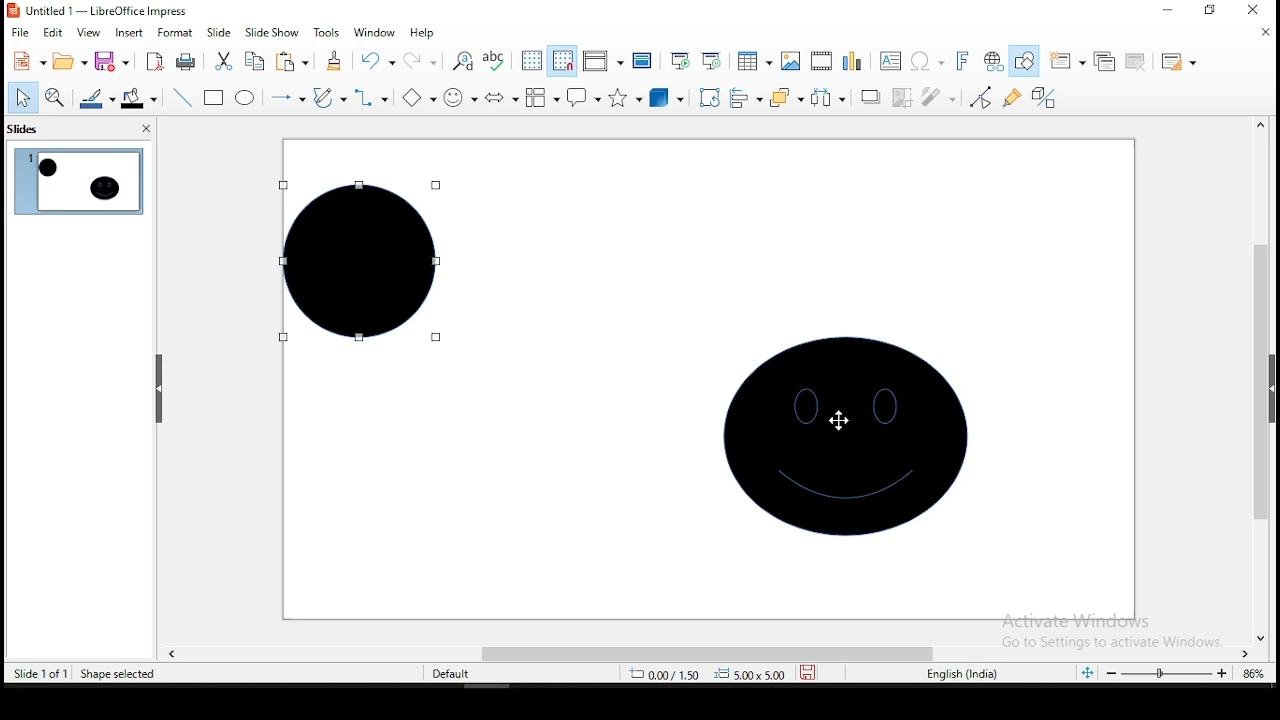  What do you see at coordinates (582, 98) in the screenshot?
I see `callout shape` at bounding box center [582, 98].